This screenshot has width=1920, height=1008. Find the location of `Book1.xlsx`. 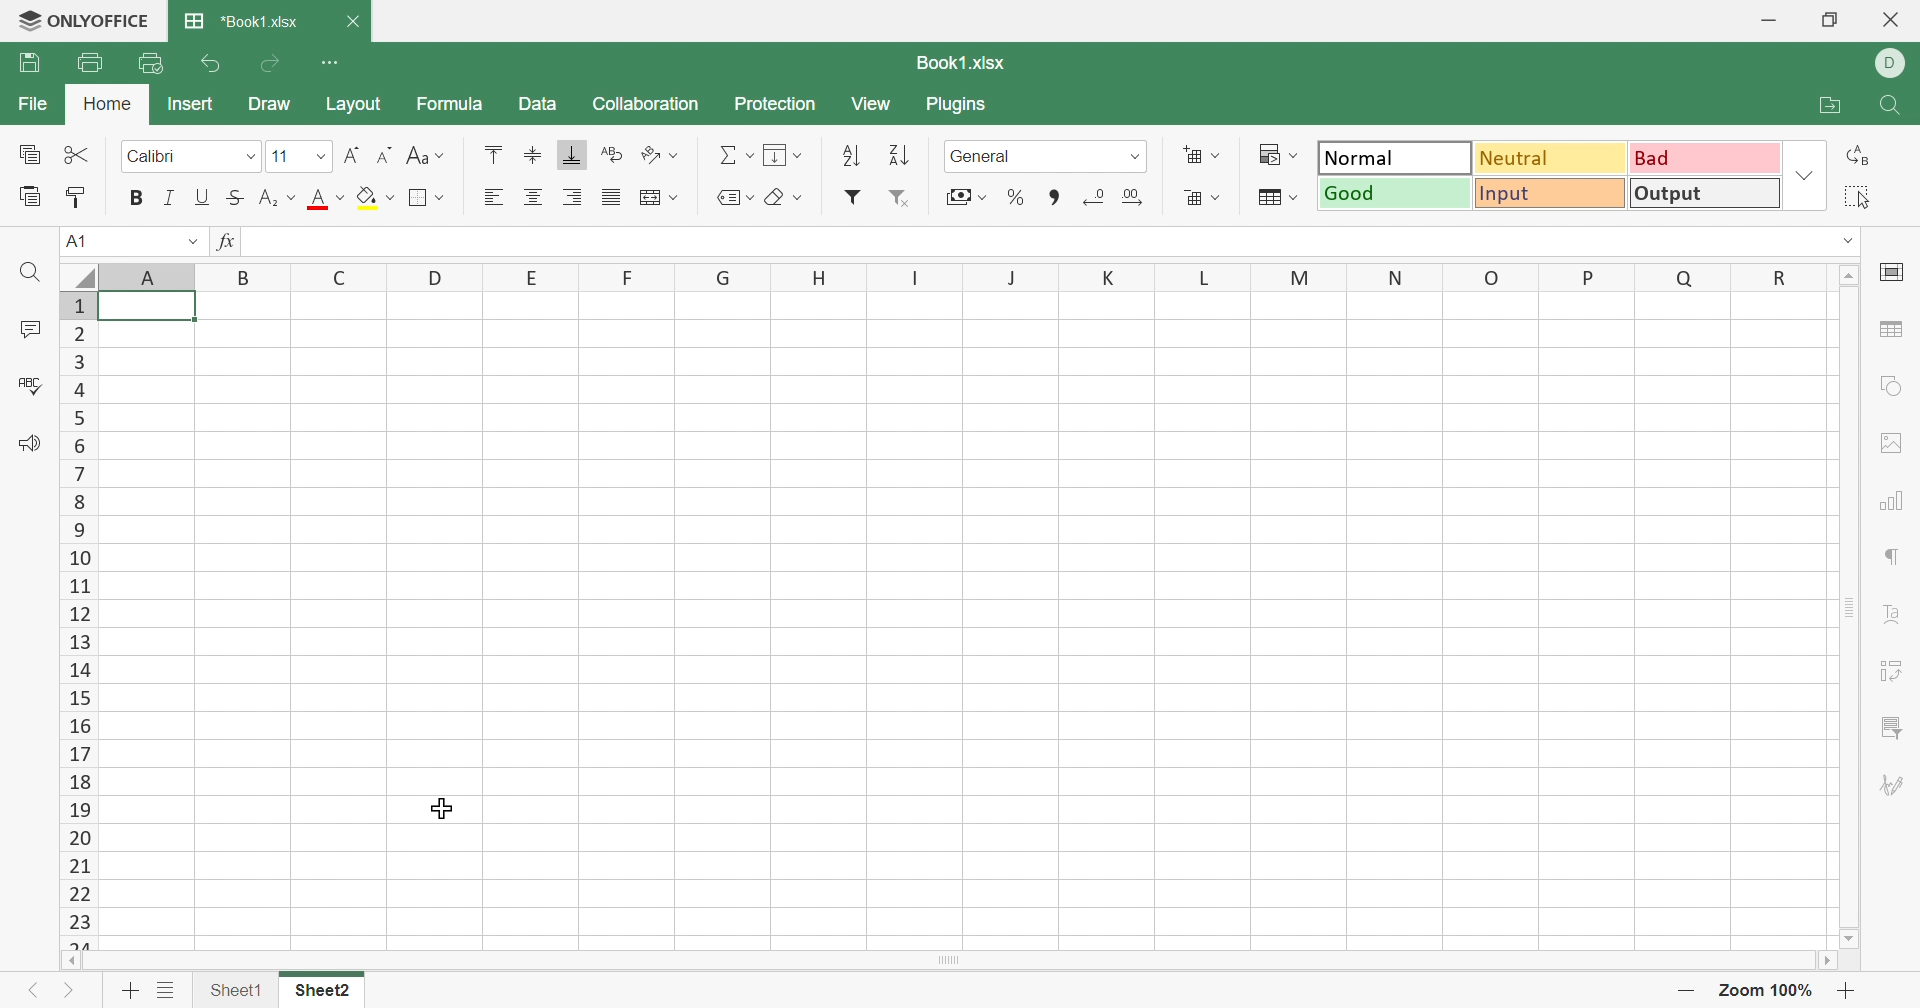

Book1.xlsx is located at coordinates (241, 19).